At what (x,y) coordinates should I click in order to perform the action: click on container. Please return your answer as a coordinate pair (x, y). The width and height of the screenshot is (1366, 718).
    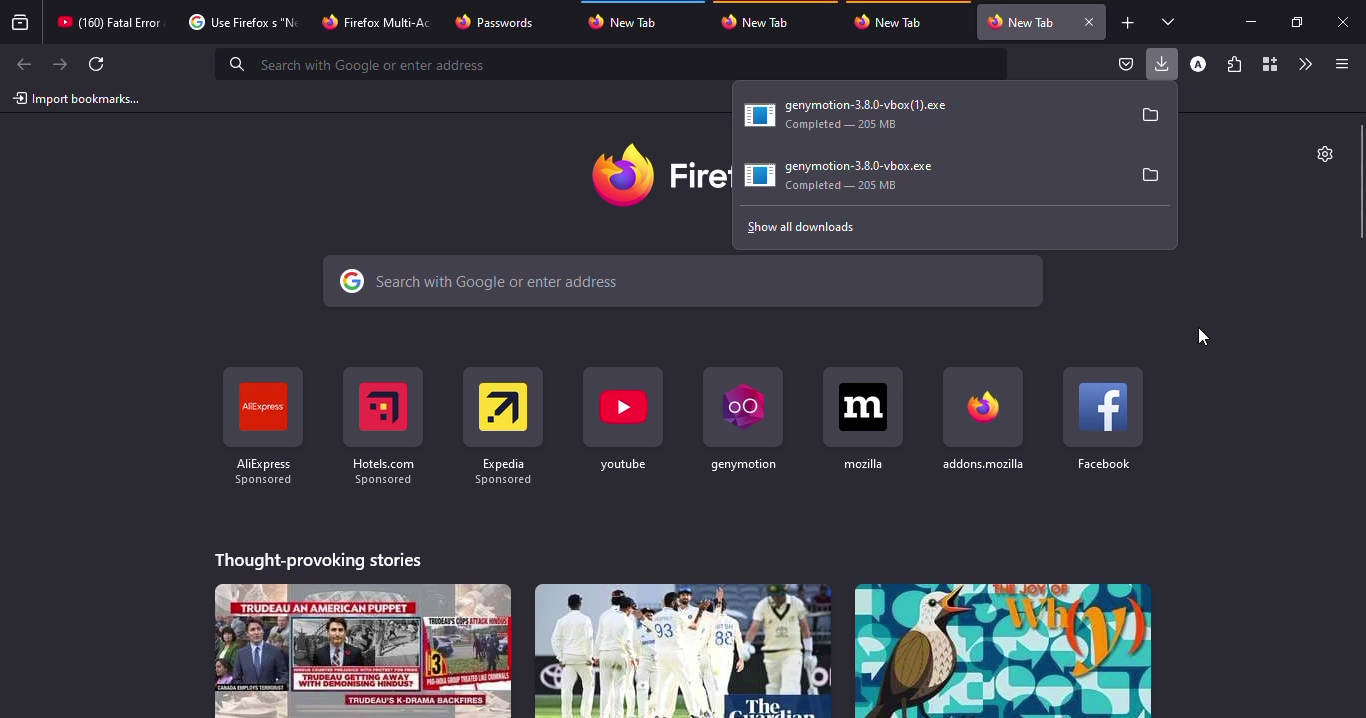
    Looking at the image, I should click on (1268, 65).